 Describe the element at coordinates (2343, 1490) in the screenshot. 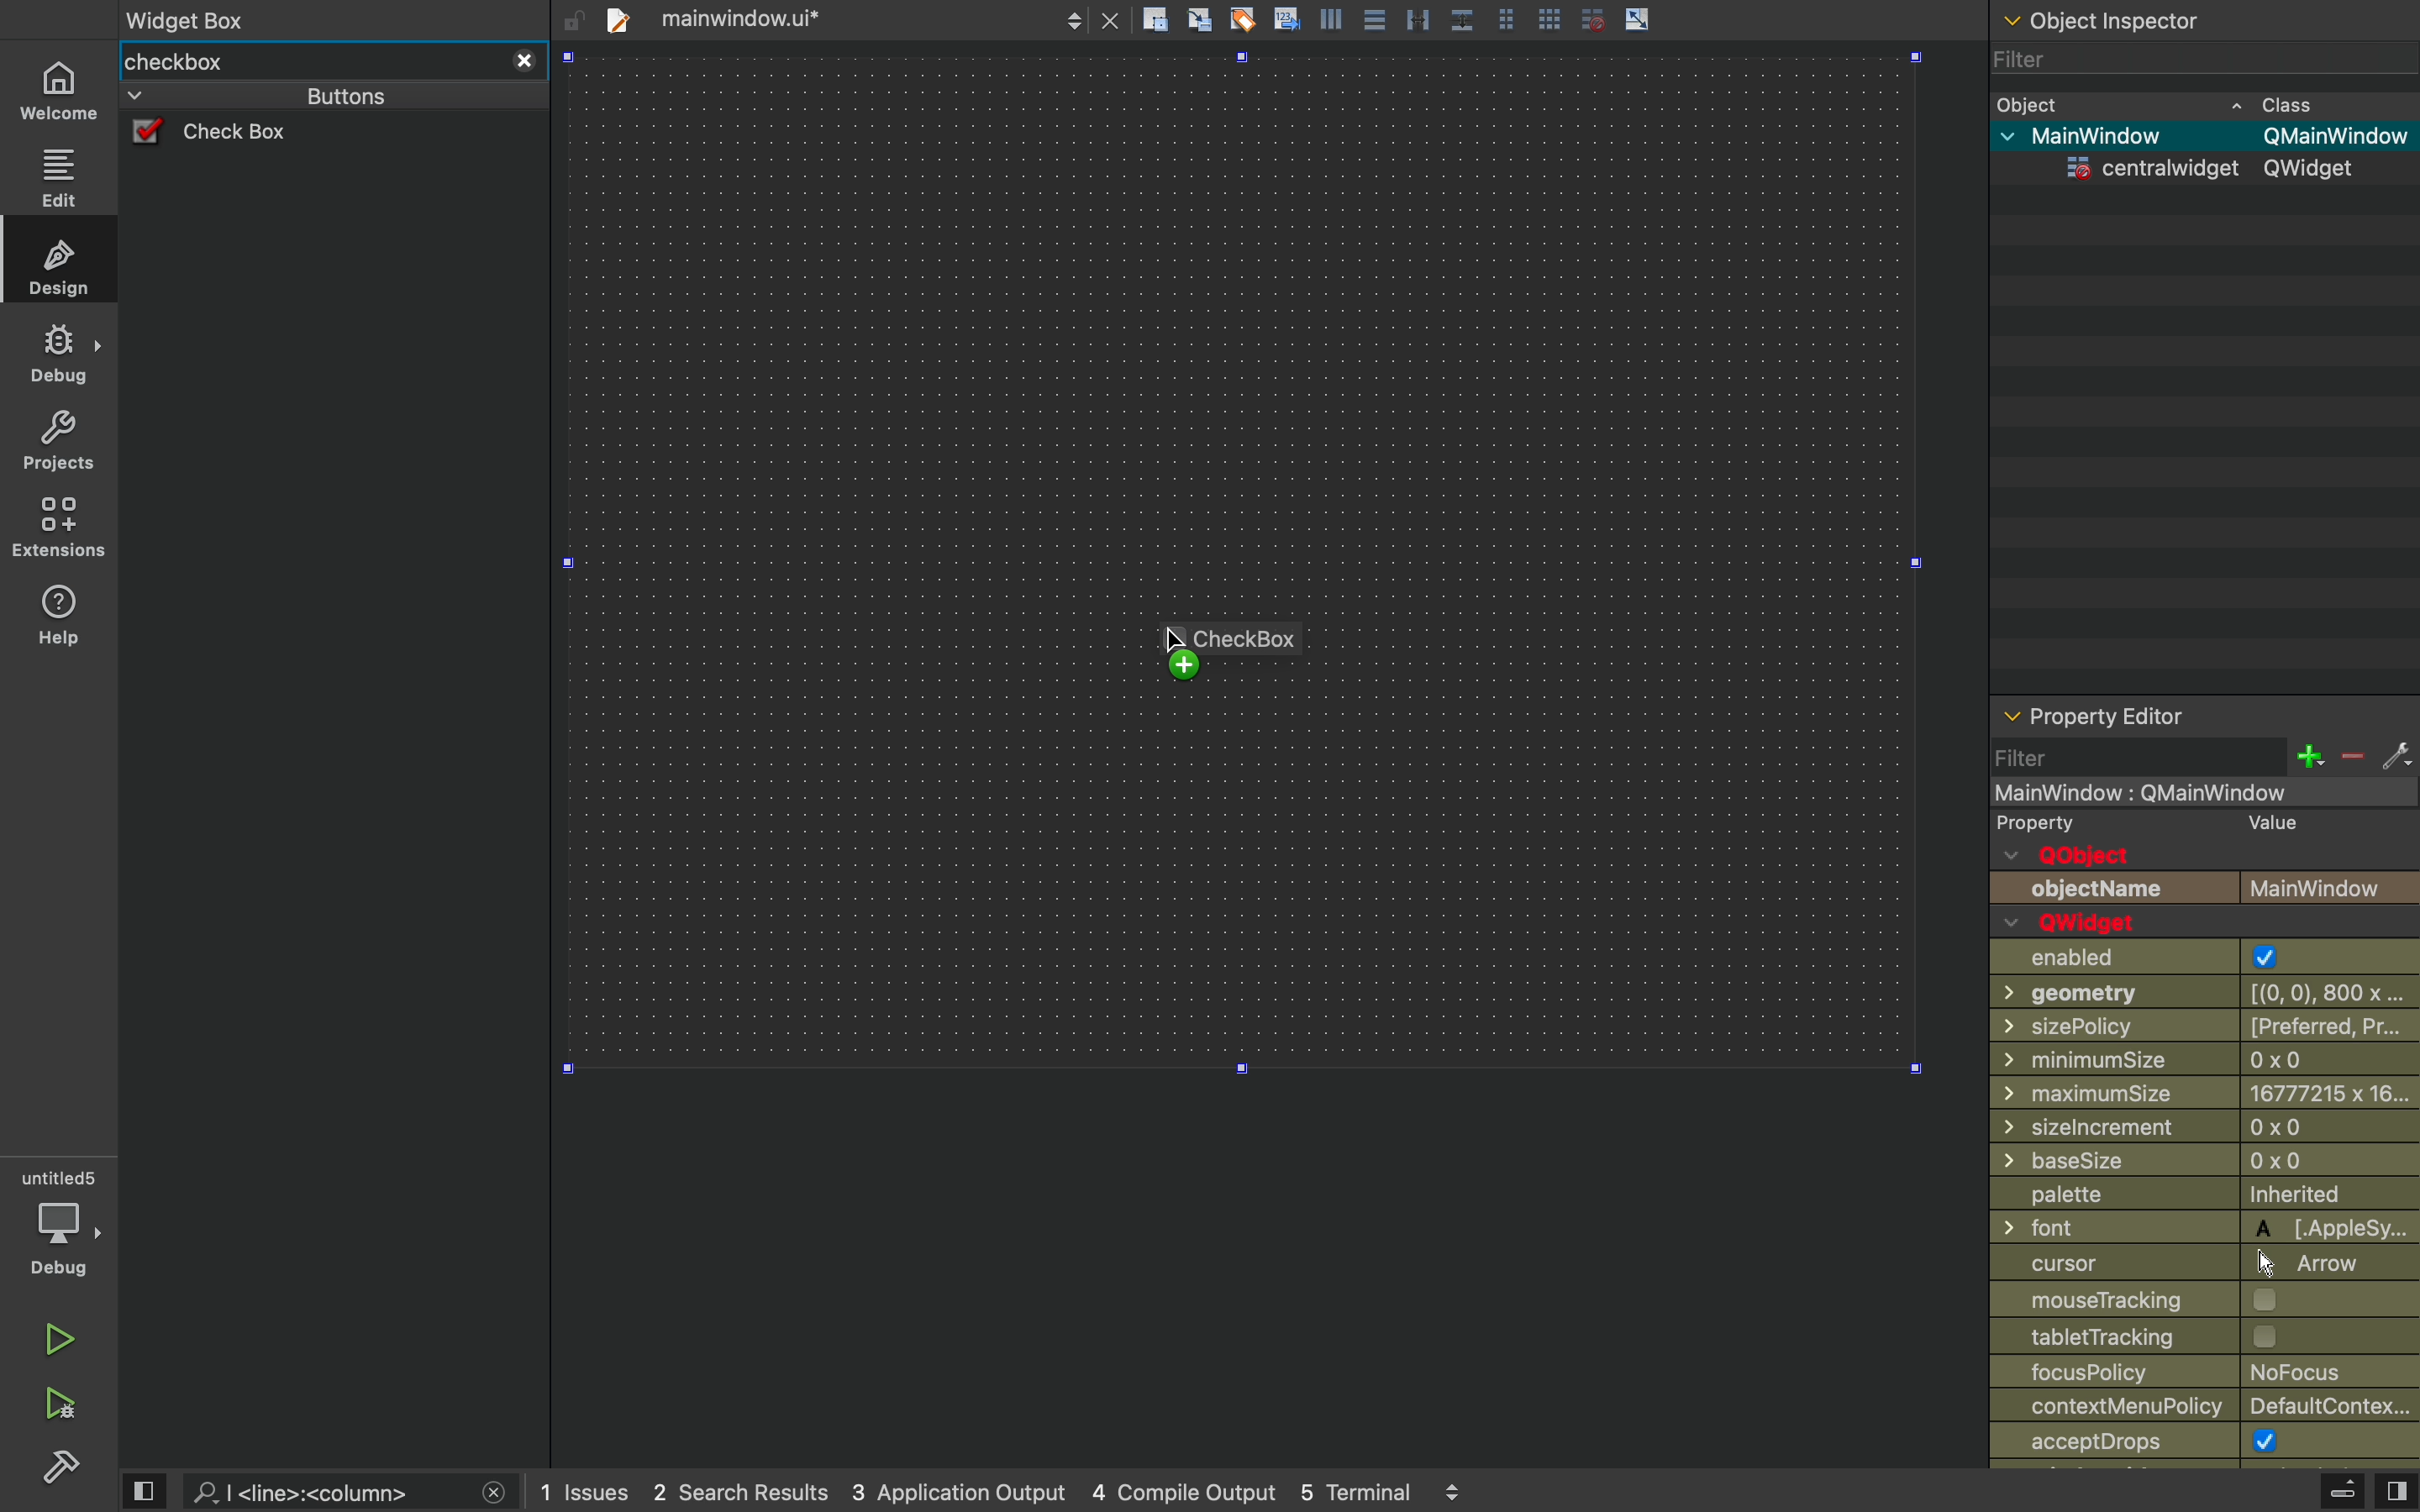

I see `extrude` at that location.